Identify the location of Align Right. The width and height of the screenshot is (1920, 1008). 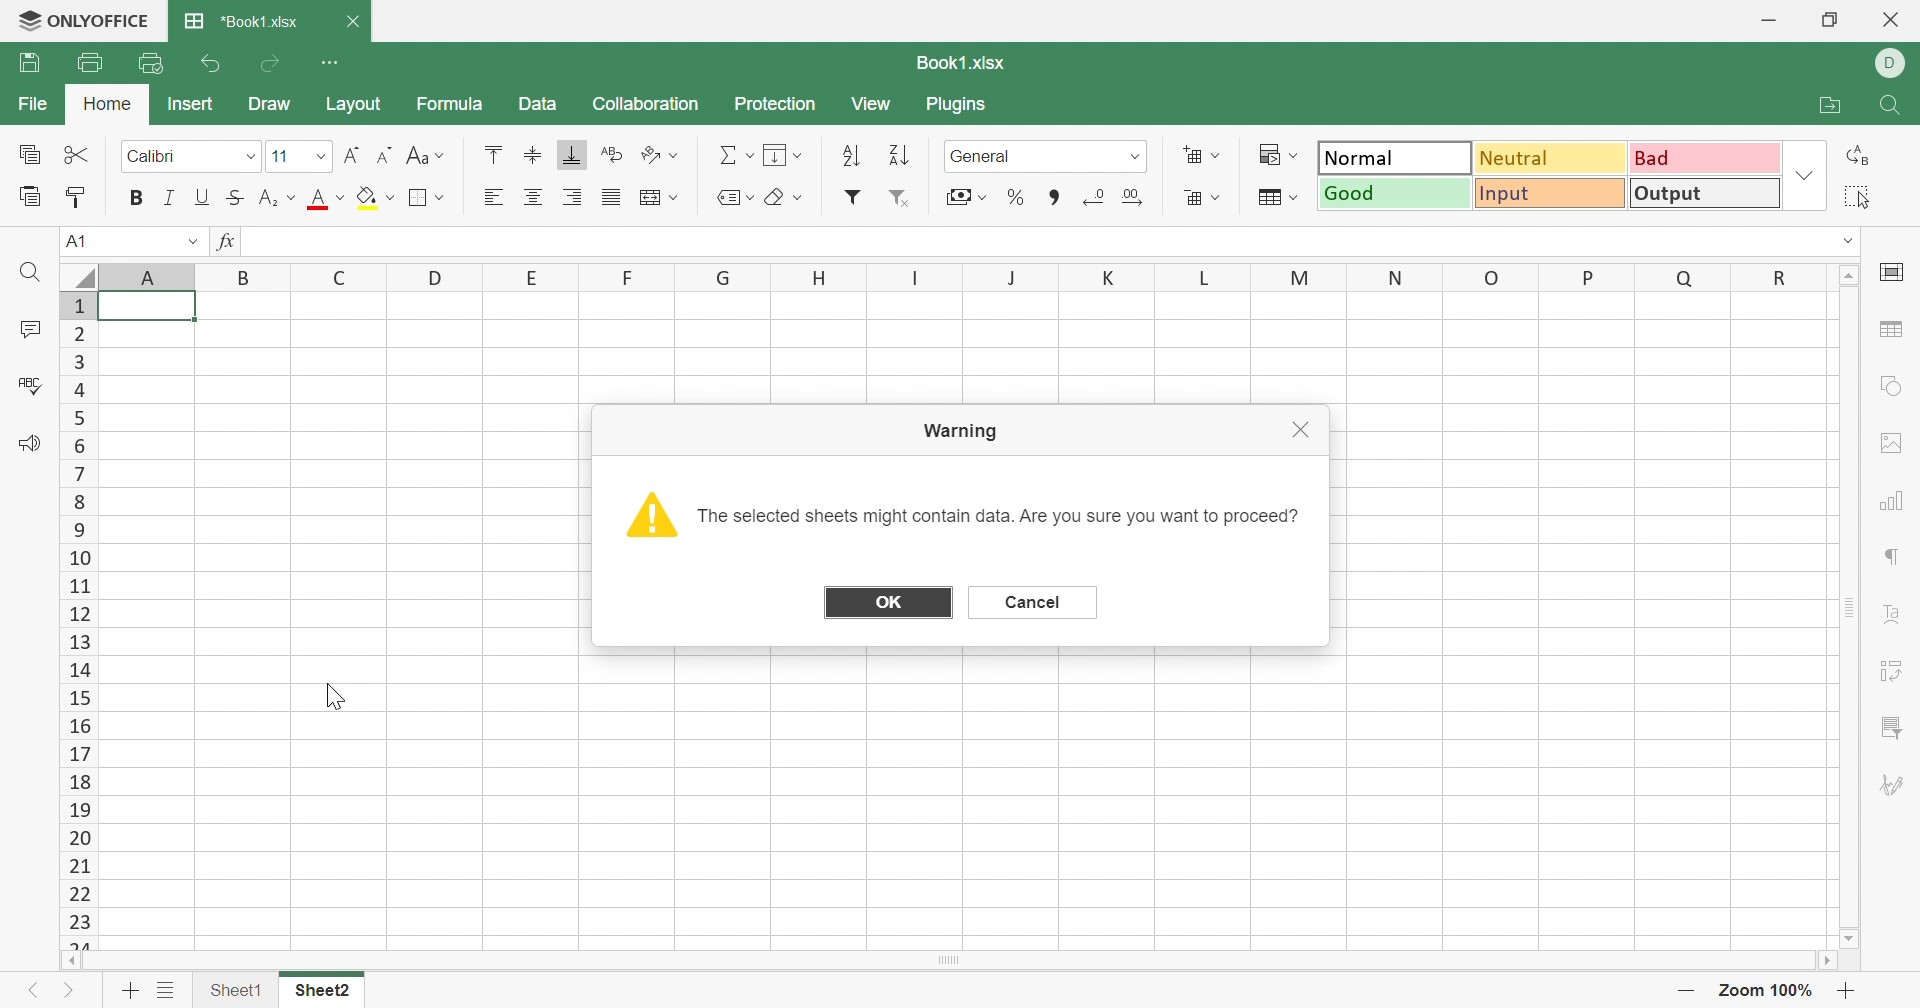
(575, 195).